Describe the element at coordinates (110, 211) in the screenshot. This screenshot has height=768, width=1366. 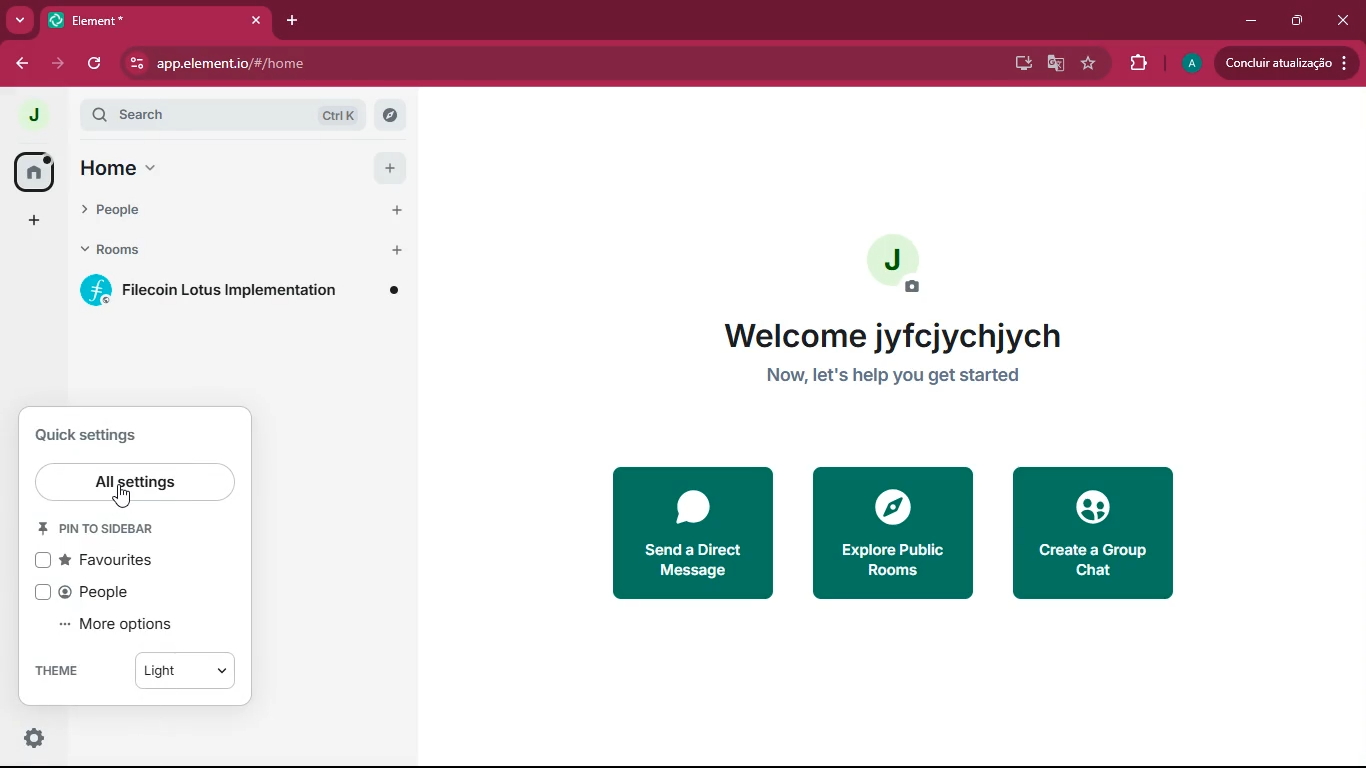
I see `people` at that location.